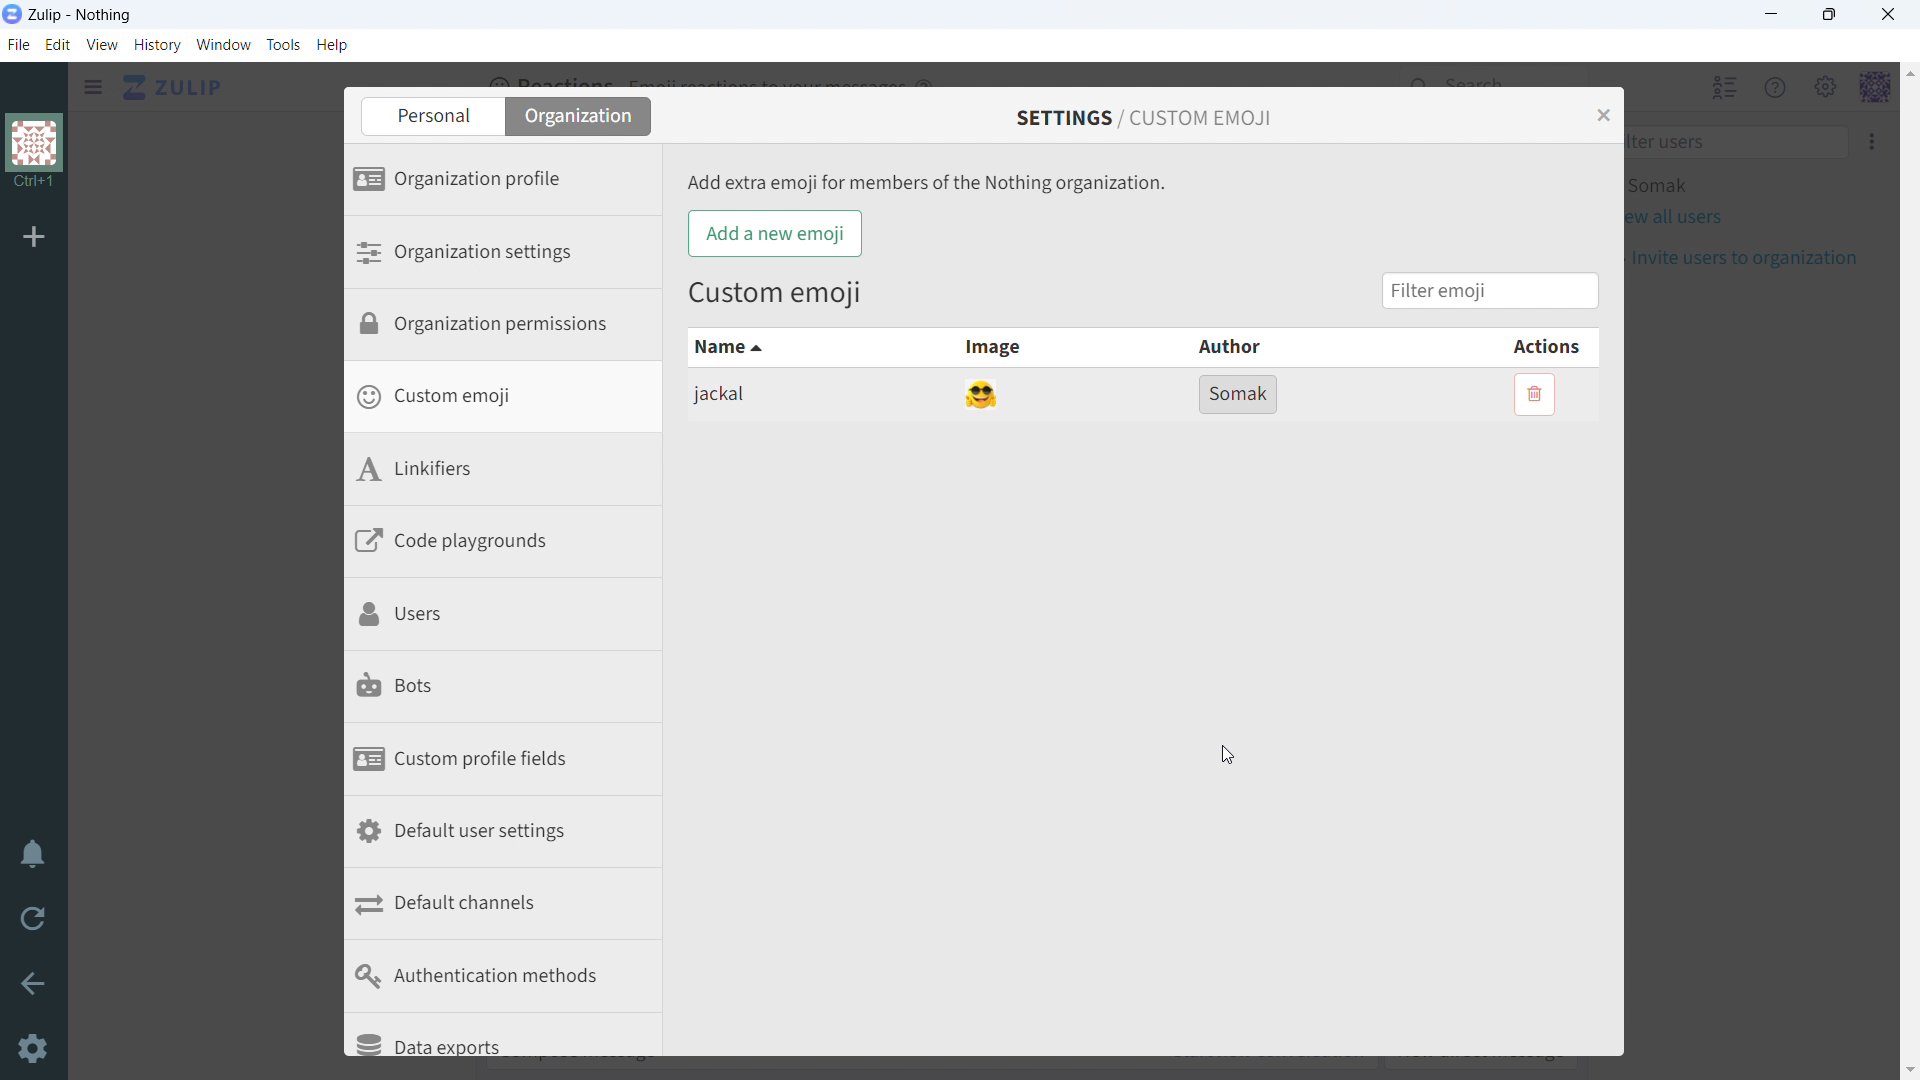  Describe the element at coordinates (1536, 393) in the screenshot. I see `delete` at that location.